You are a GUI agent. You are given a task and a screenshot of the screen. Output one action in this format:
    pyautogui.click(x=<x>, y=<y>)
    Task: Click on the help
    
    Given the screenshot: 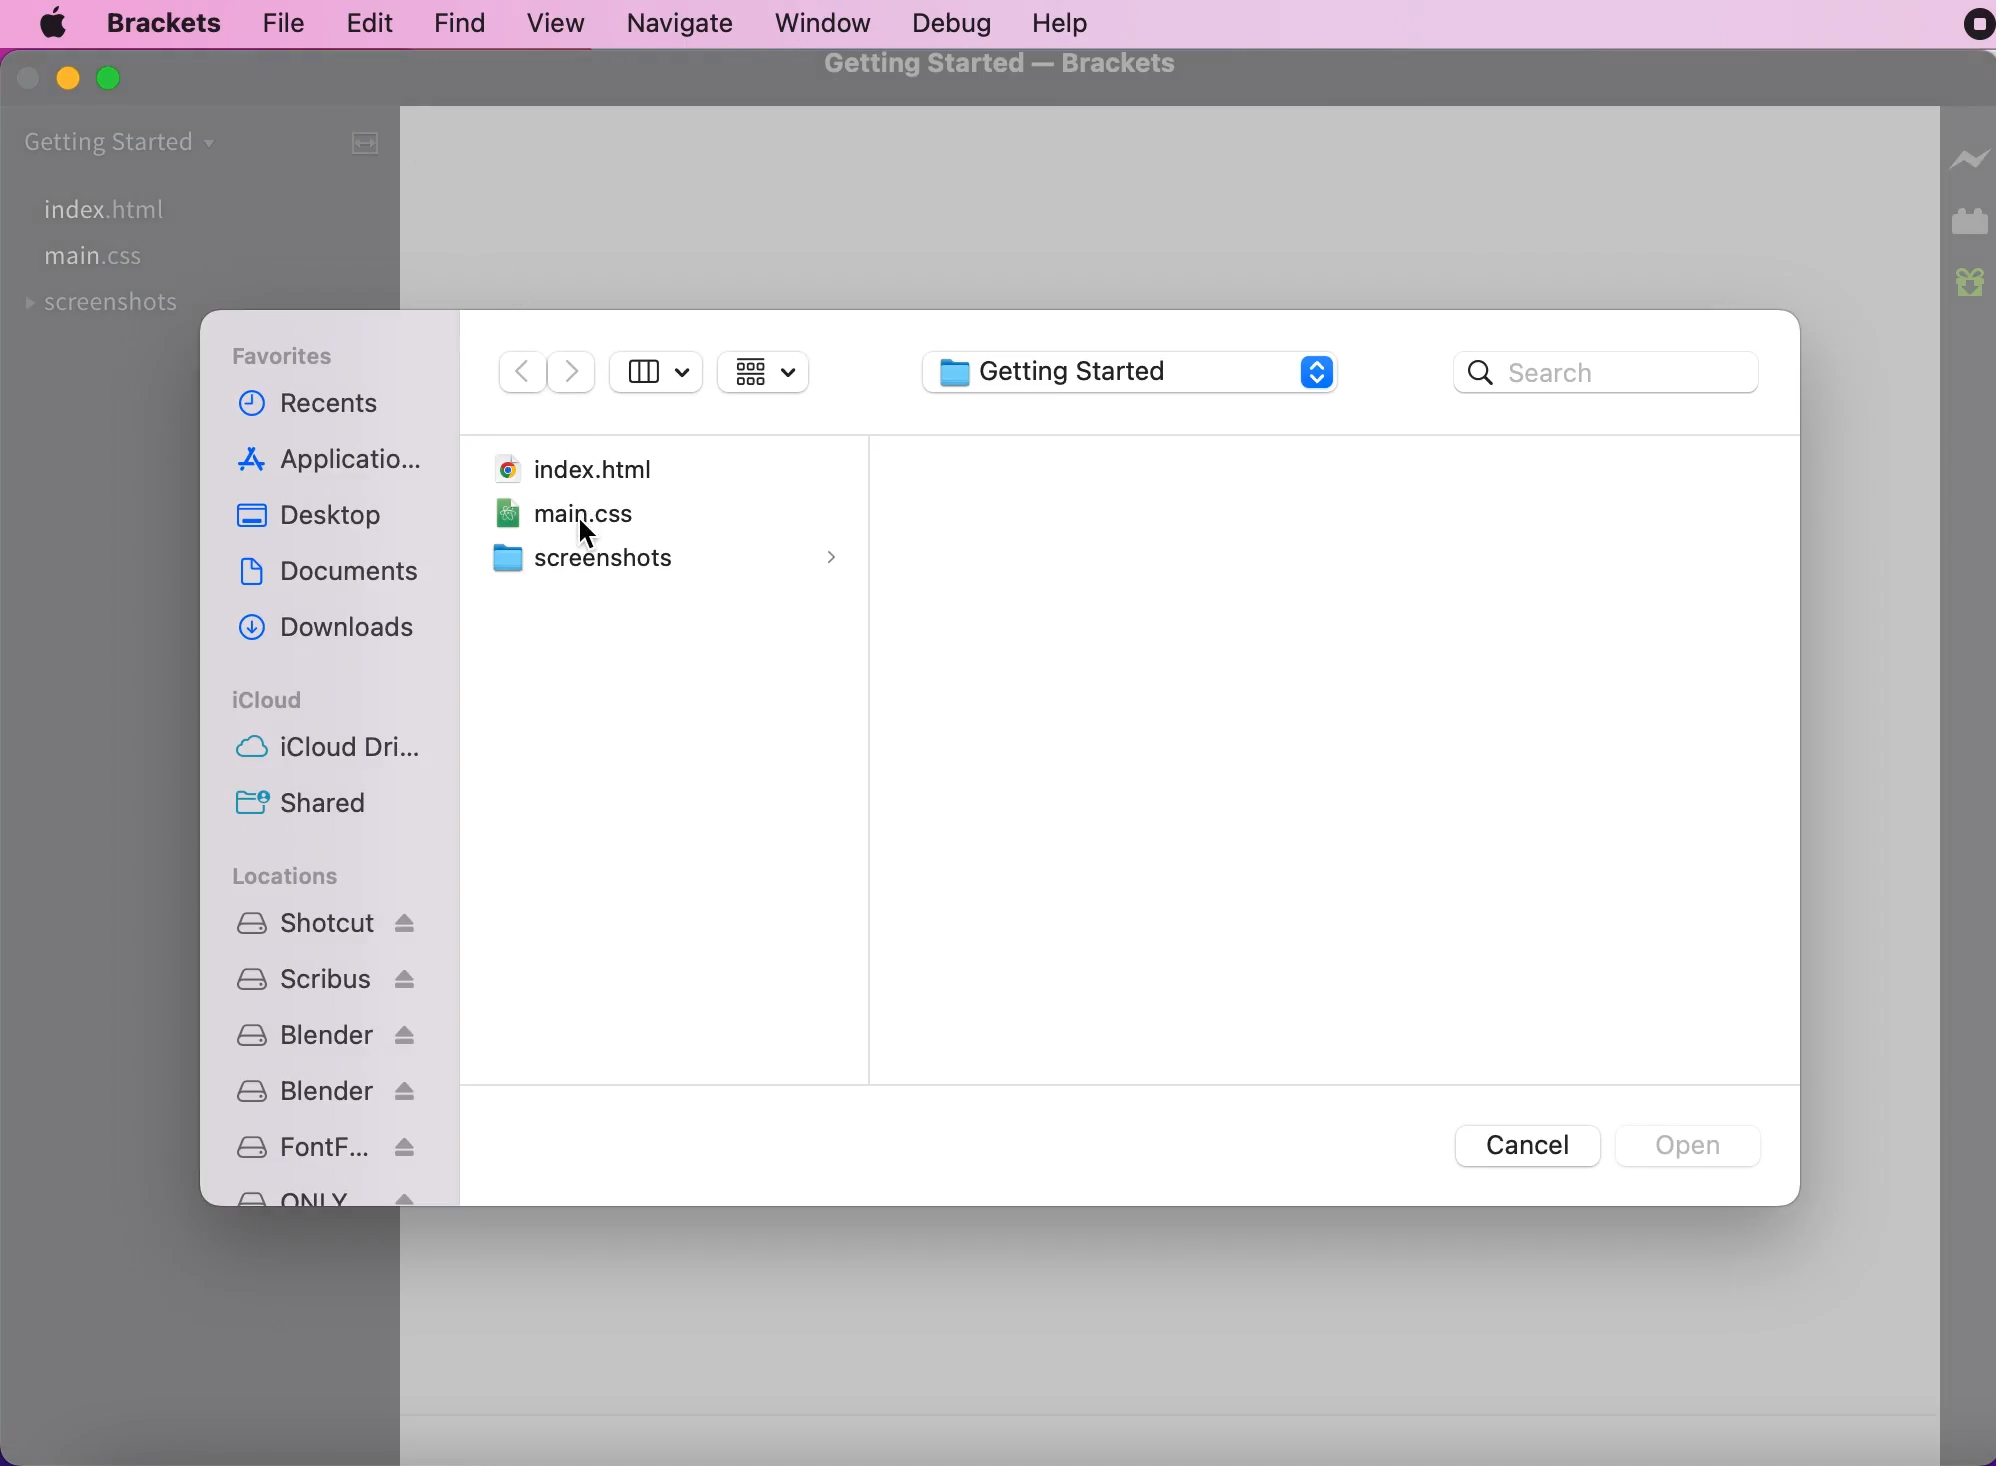 What is the action you would take?
    pyautogui.click(x=1073, y=22)
    